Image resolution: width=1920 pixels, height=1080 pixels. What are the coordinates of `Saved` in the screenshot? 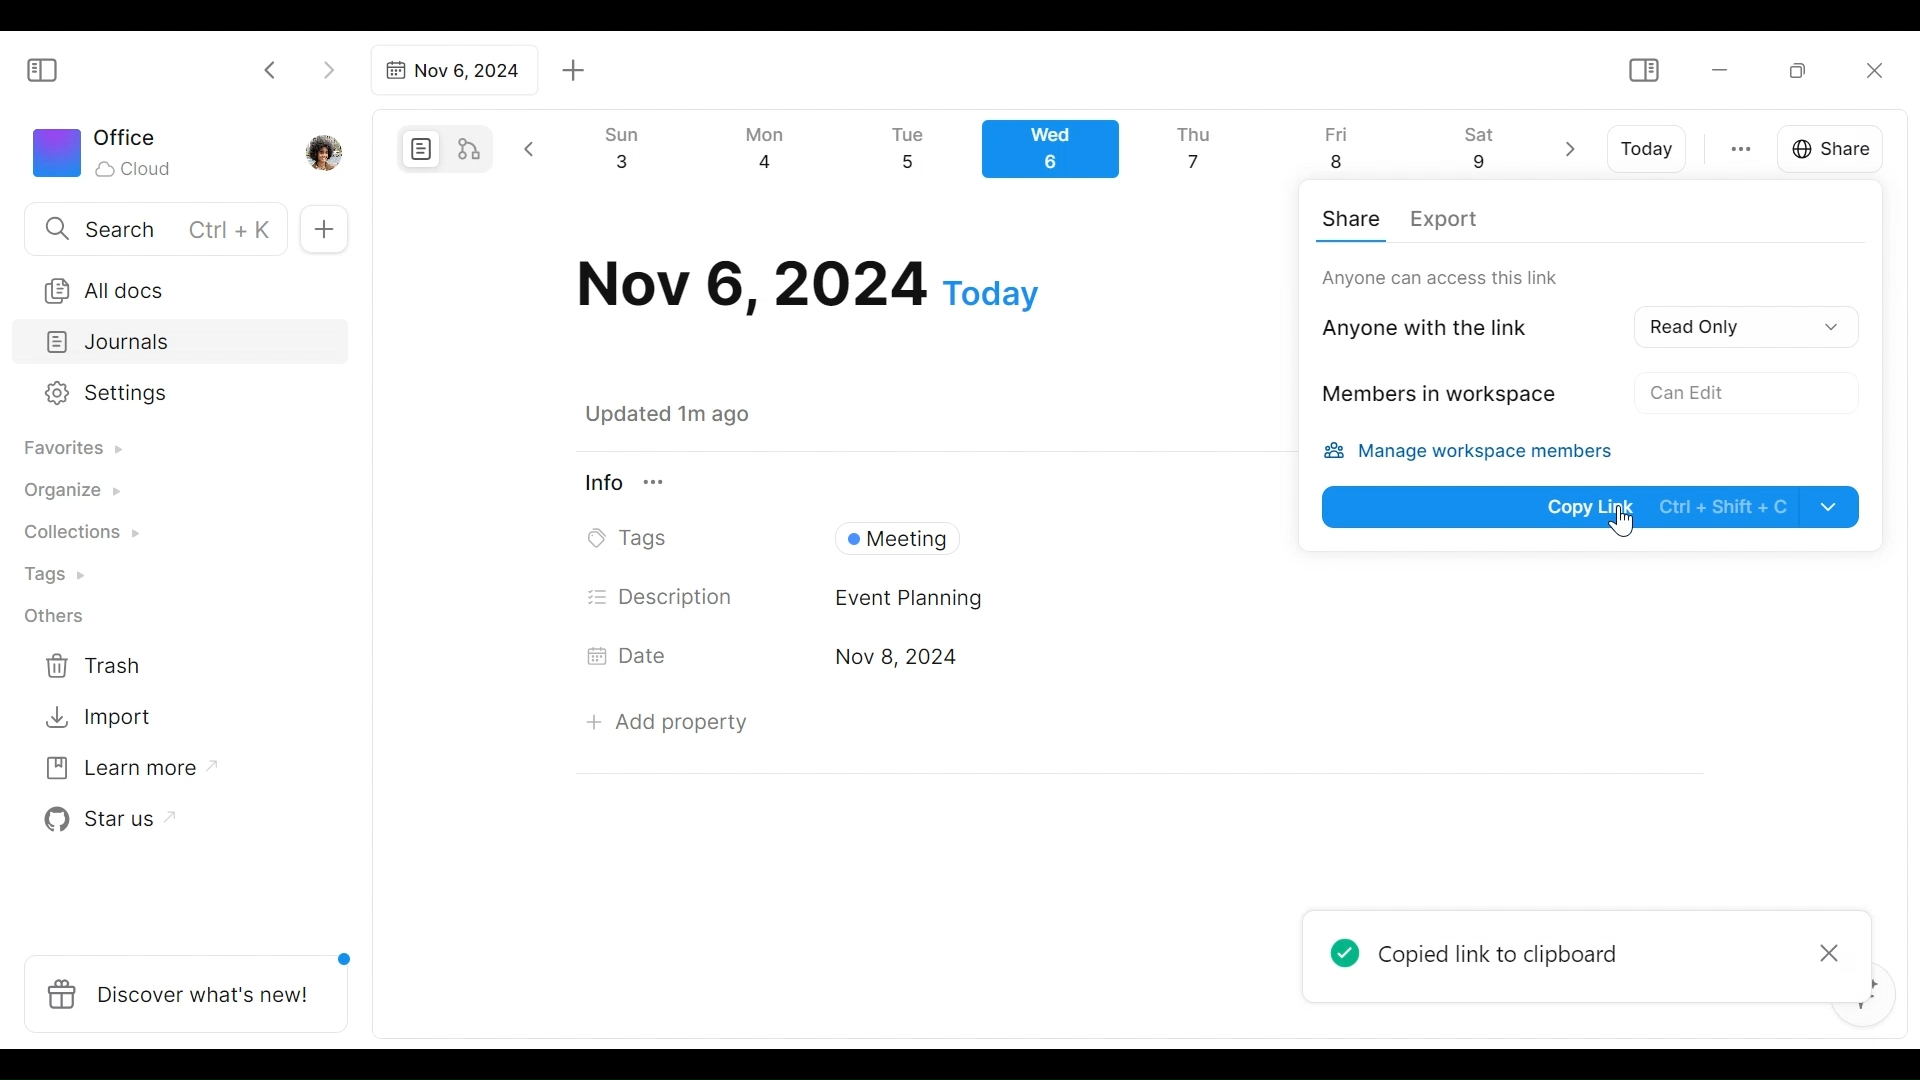 It's located at (692, 414).